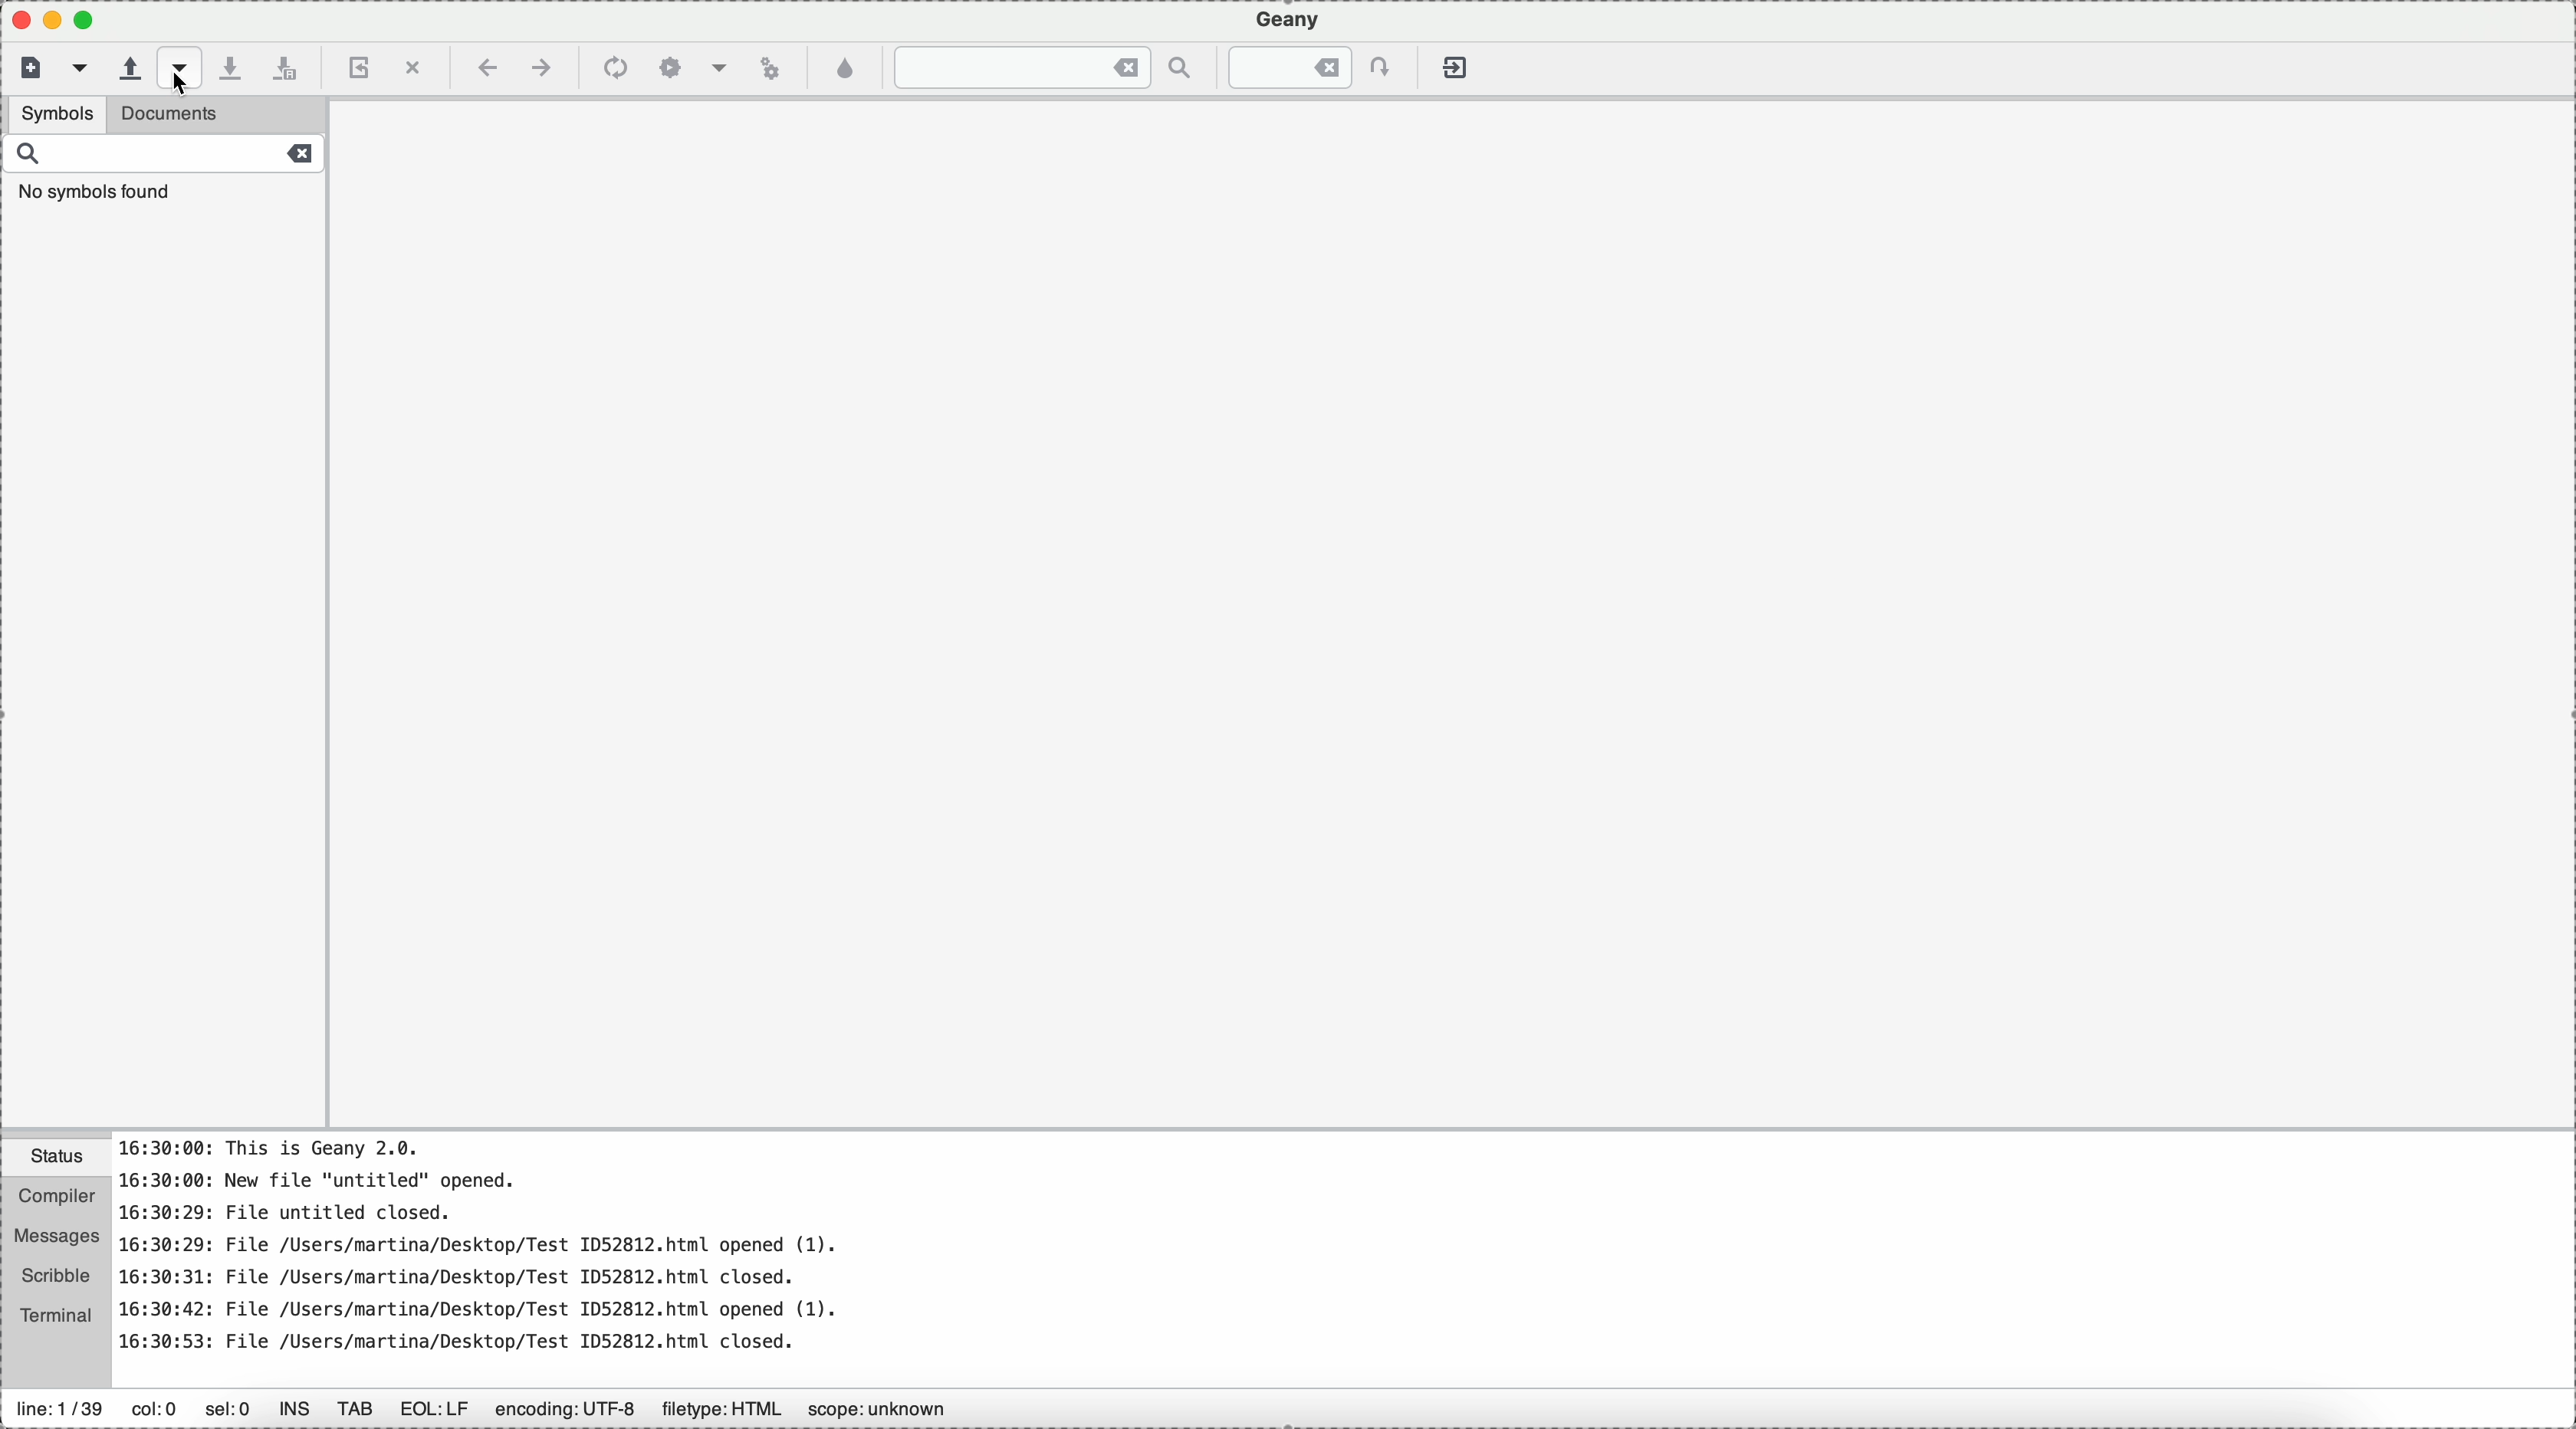  What do you see at coordinates (129, 67) in the screenshot?
I see `open an existing file` at bounding box center [129, 67].